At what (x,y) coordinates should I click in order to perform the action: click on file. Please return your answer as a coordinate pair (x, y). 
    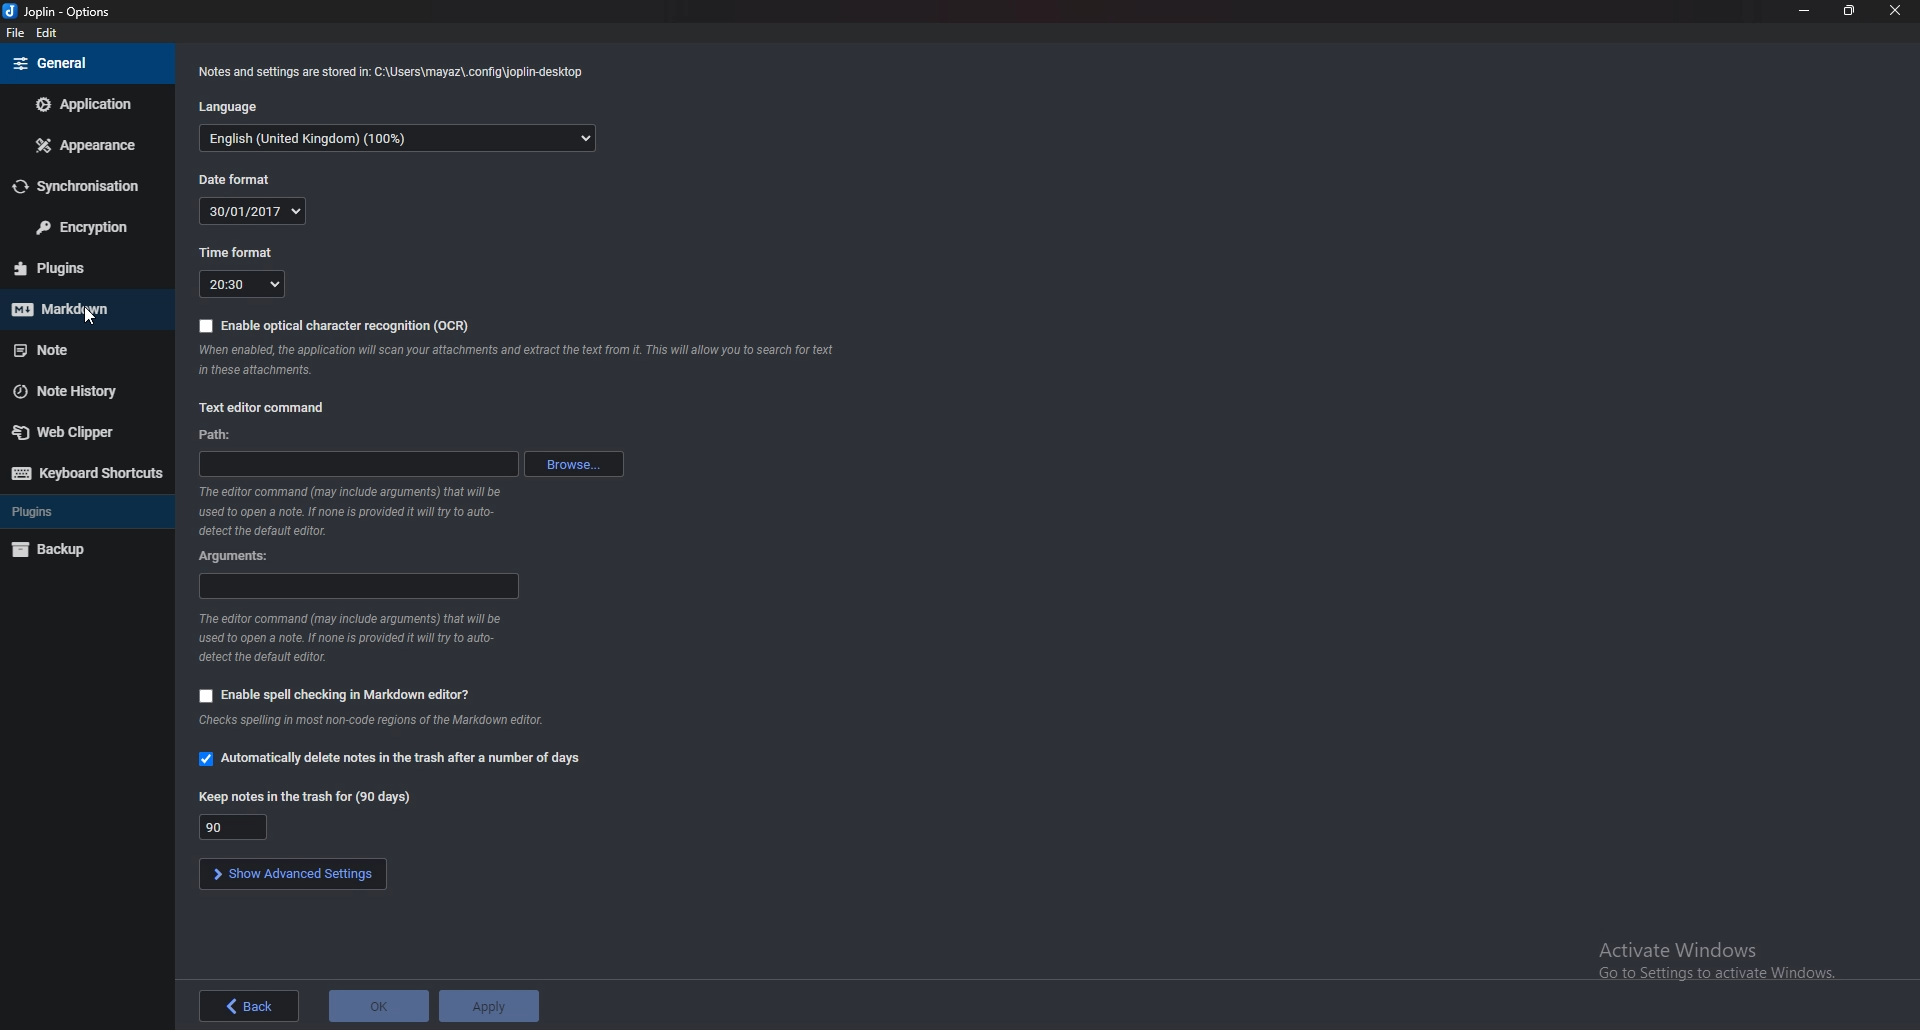
    Looking at the image, I should click on (14, 32).